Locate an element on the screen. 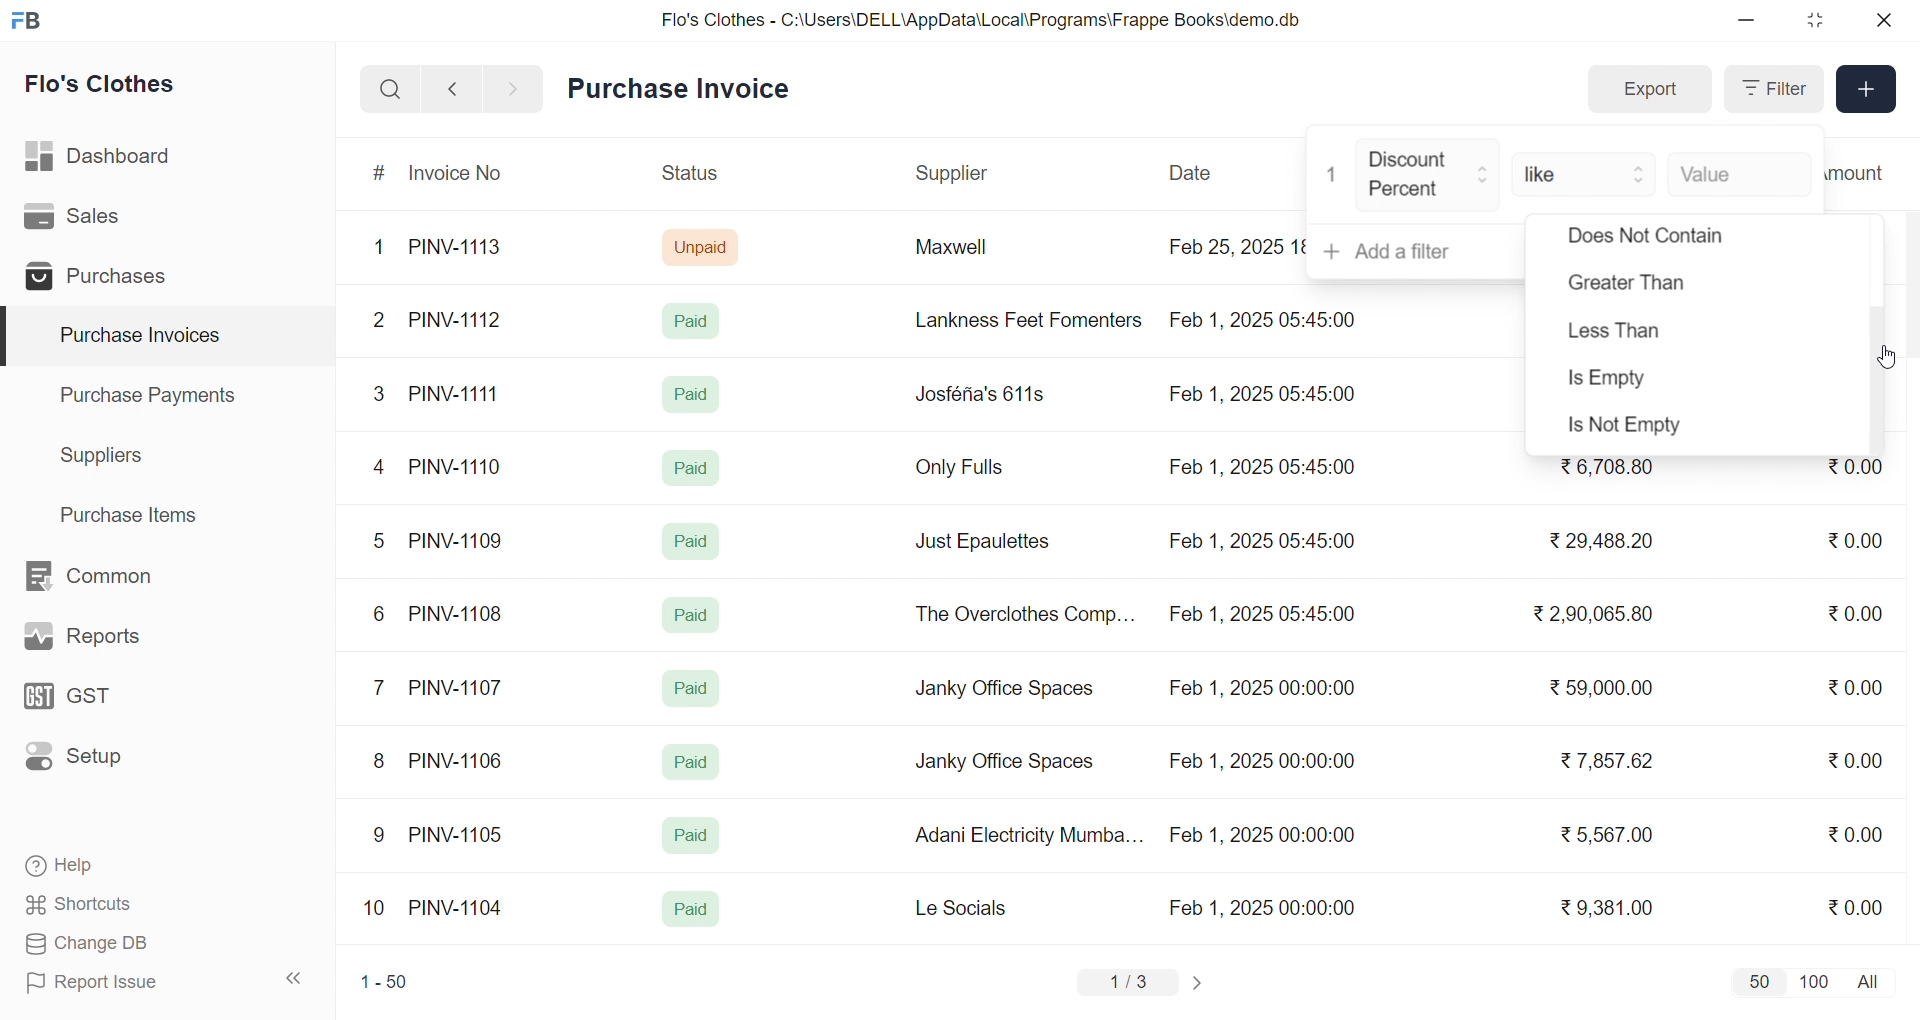 This screenshot has width=1920, height=1020. Outstanding Amount is located at coordinates (1865, 172).